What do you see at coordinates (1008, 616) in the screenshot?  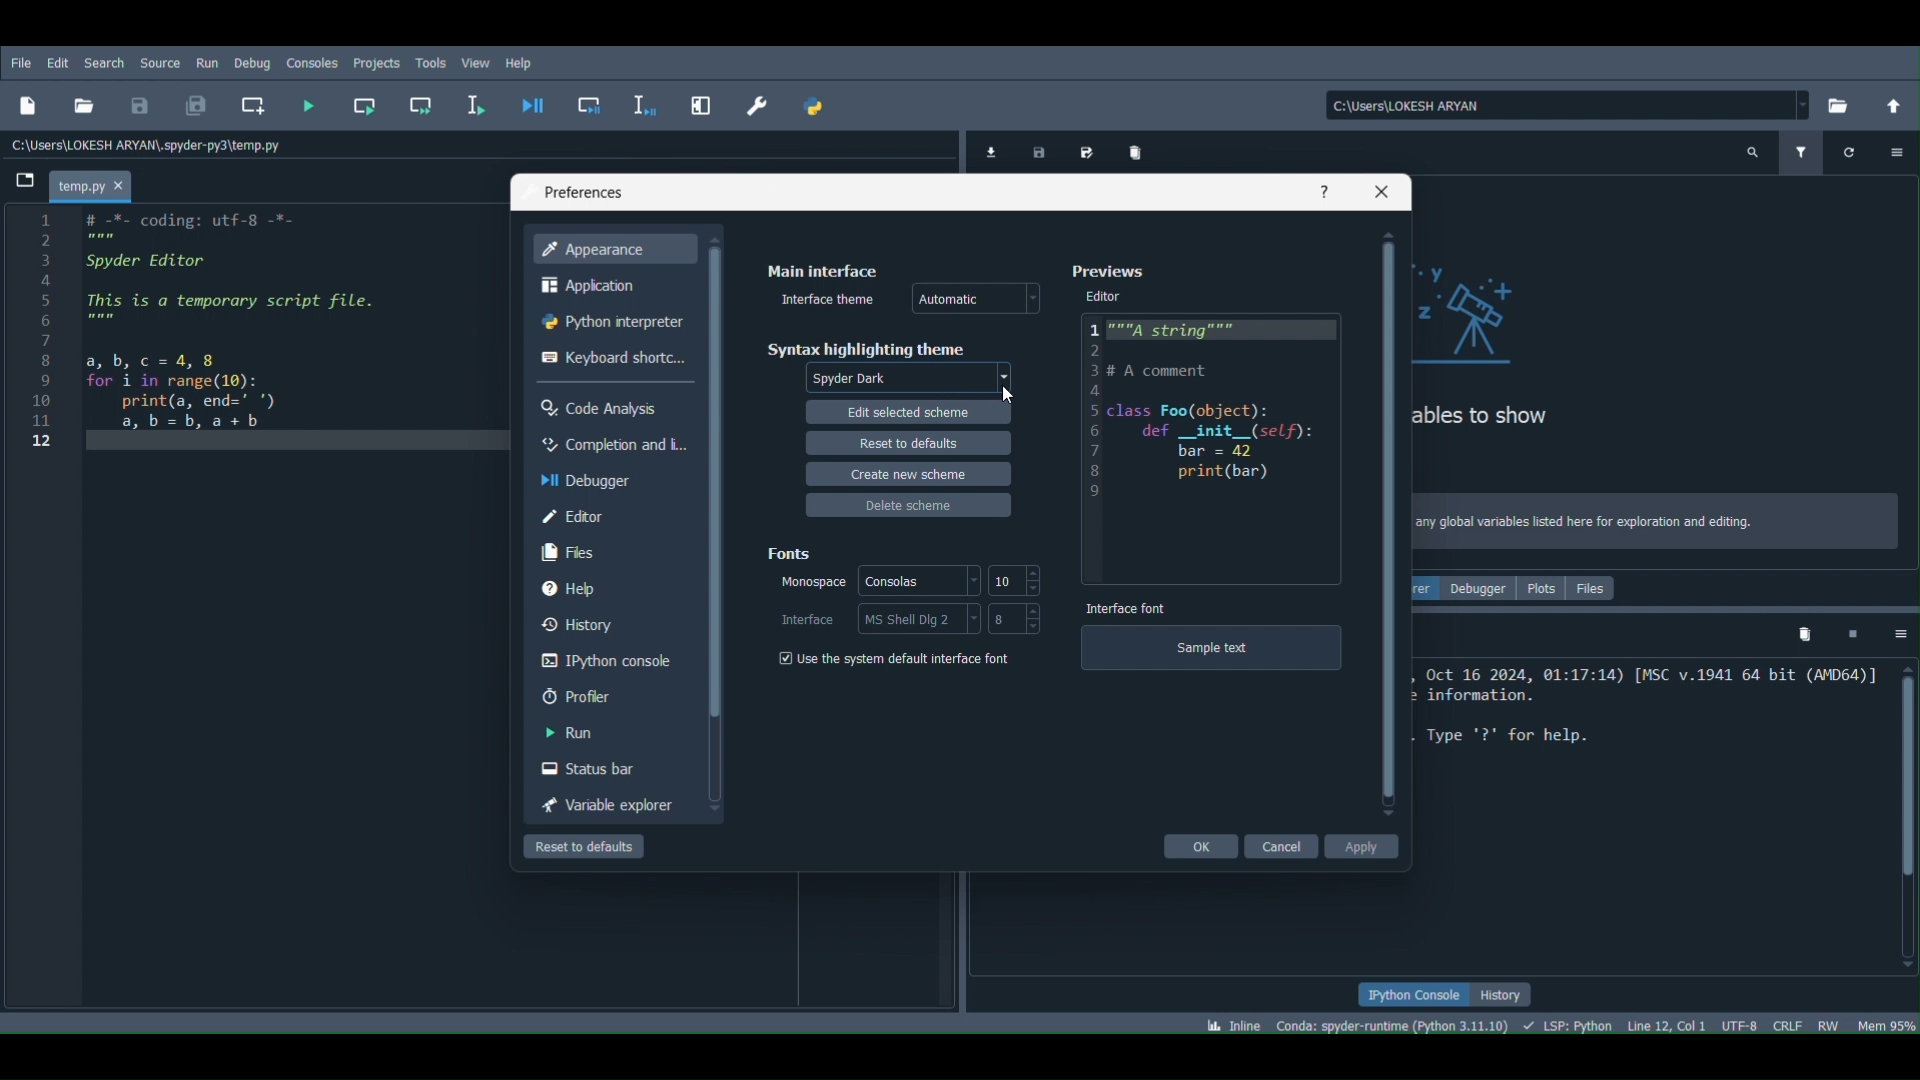 I see `Size` at bounding box center [1008, 616].